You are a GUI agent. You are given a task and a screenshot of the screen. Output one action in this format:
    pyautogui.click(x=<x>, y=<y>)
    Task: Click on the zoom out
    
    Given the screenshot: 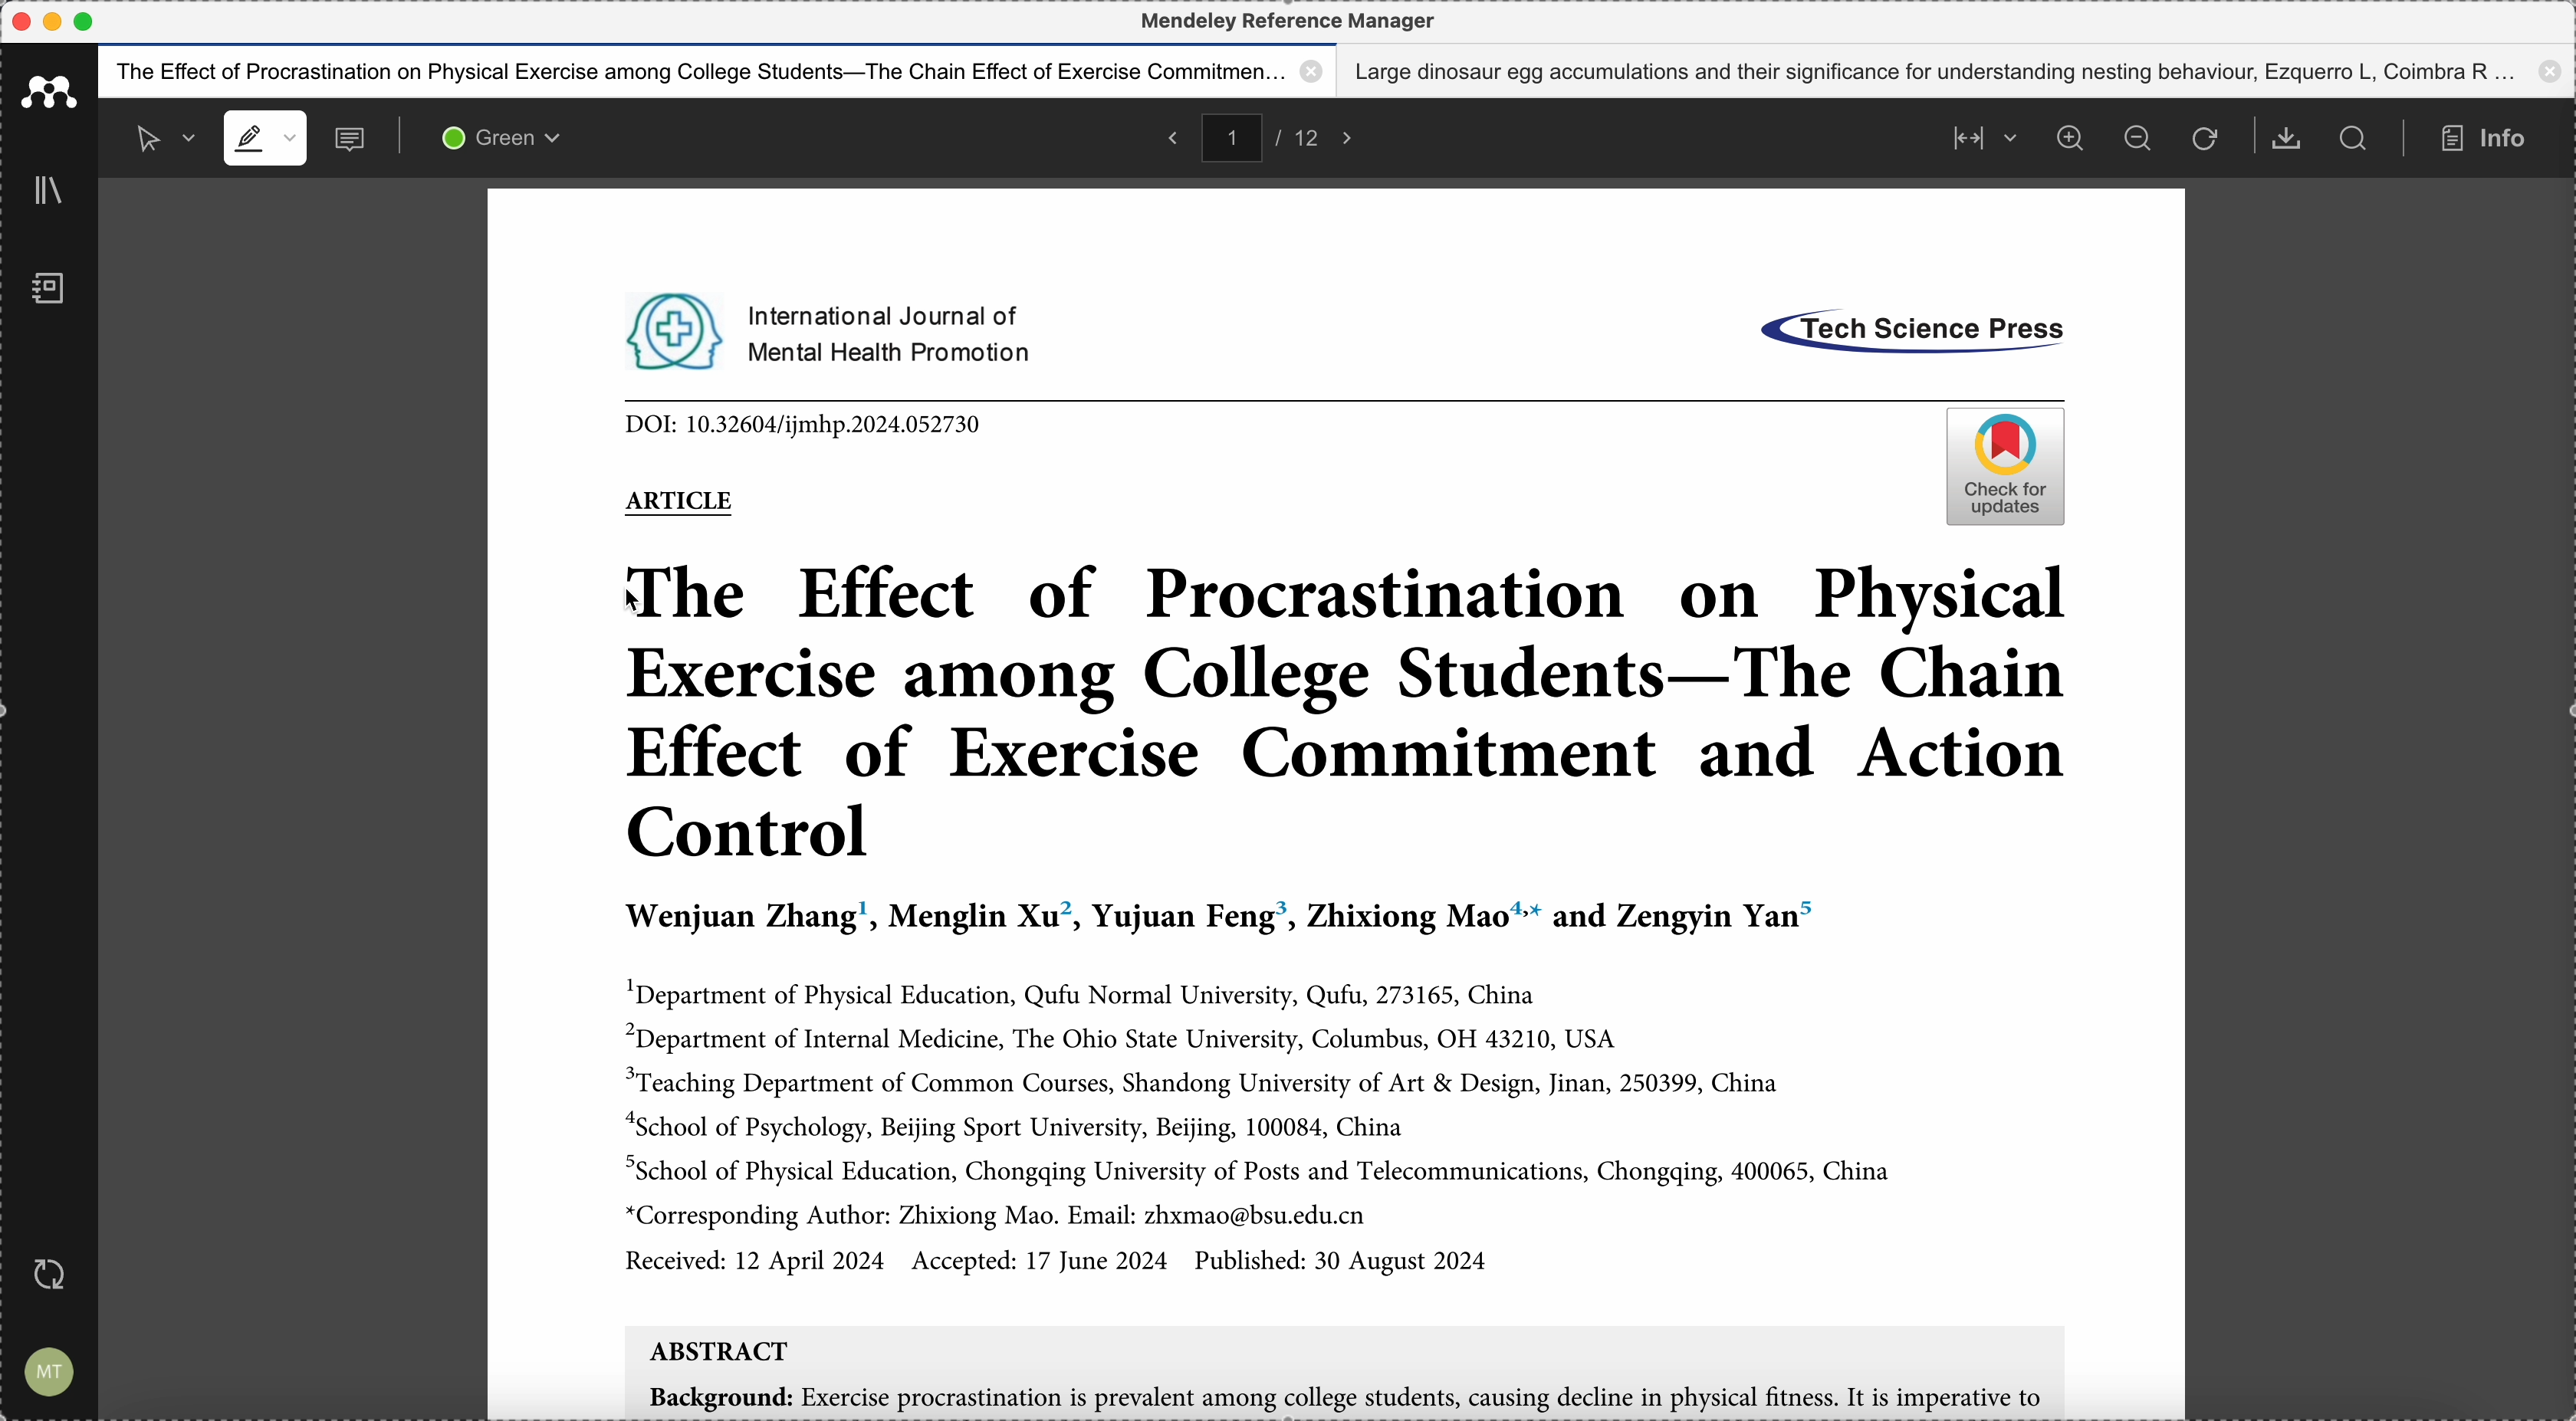 What is the action you would take?
    pyautogui.click(x=2141, y=140)
    